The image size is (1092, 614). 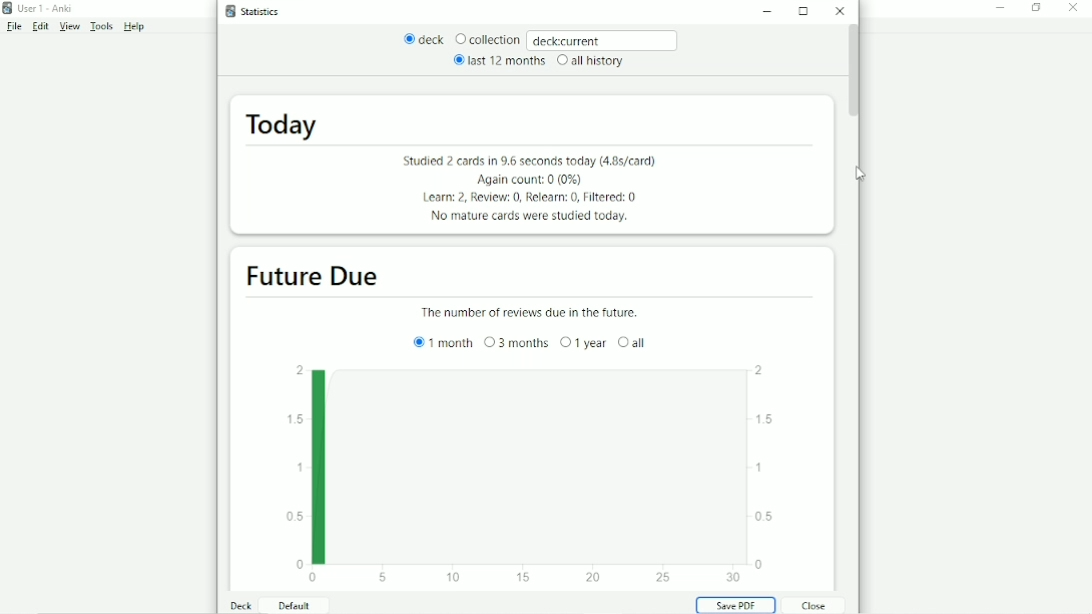 What do you see at coordinates (1037, 8) in the screenshot?
I see `Restore down` at bounding box center [1037, 8].